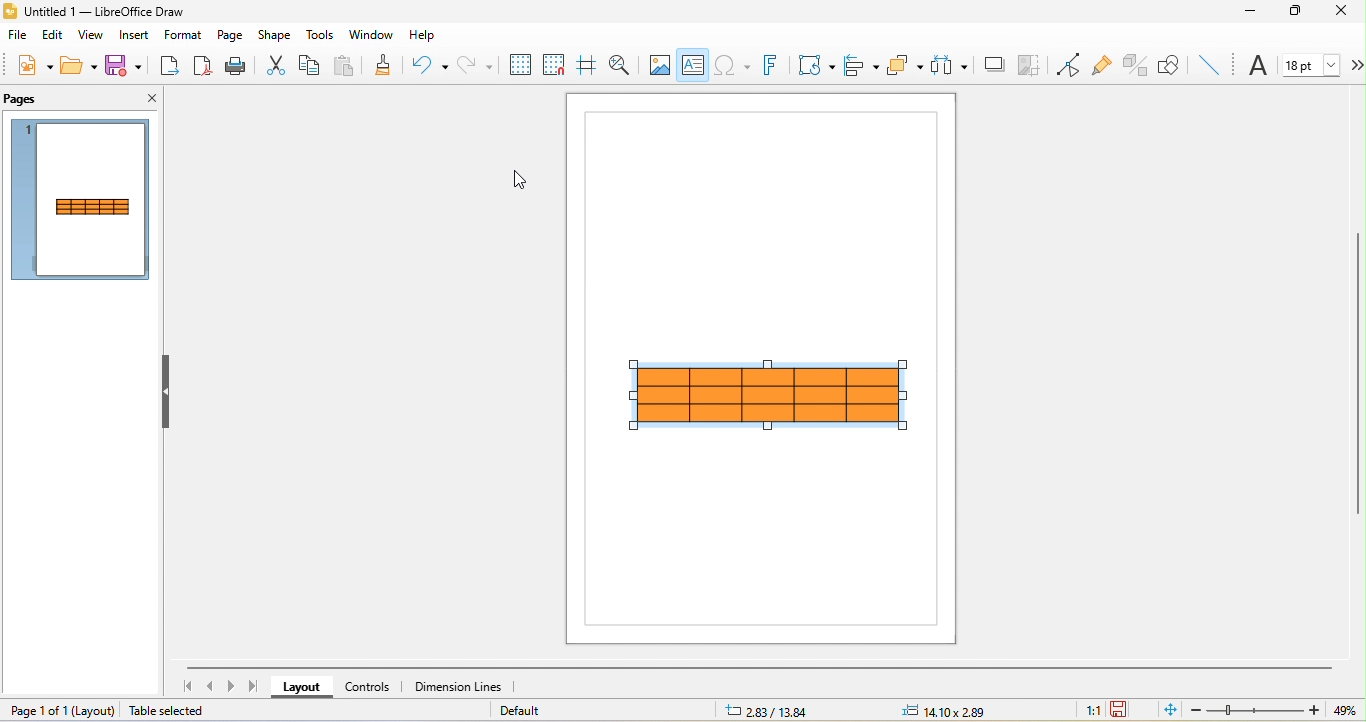 This screenshot has height=722, width=1366. I want to click on Untitled 1 — LibreOffice Draw, so click(94, 10).